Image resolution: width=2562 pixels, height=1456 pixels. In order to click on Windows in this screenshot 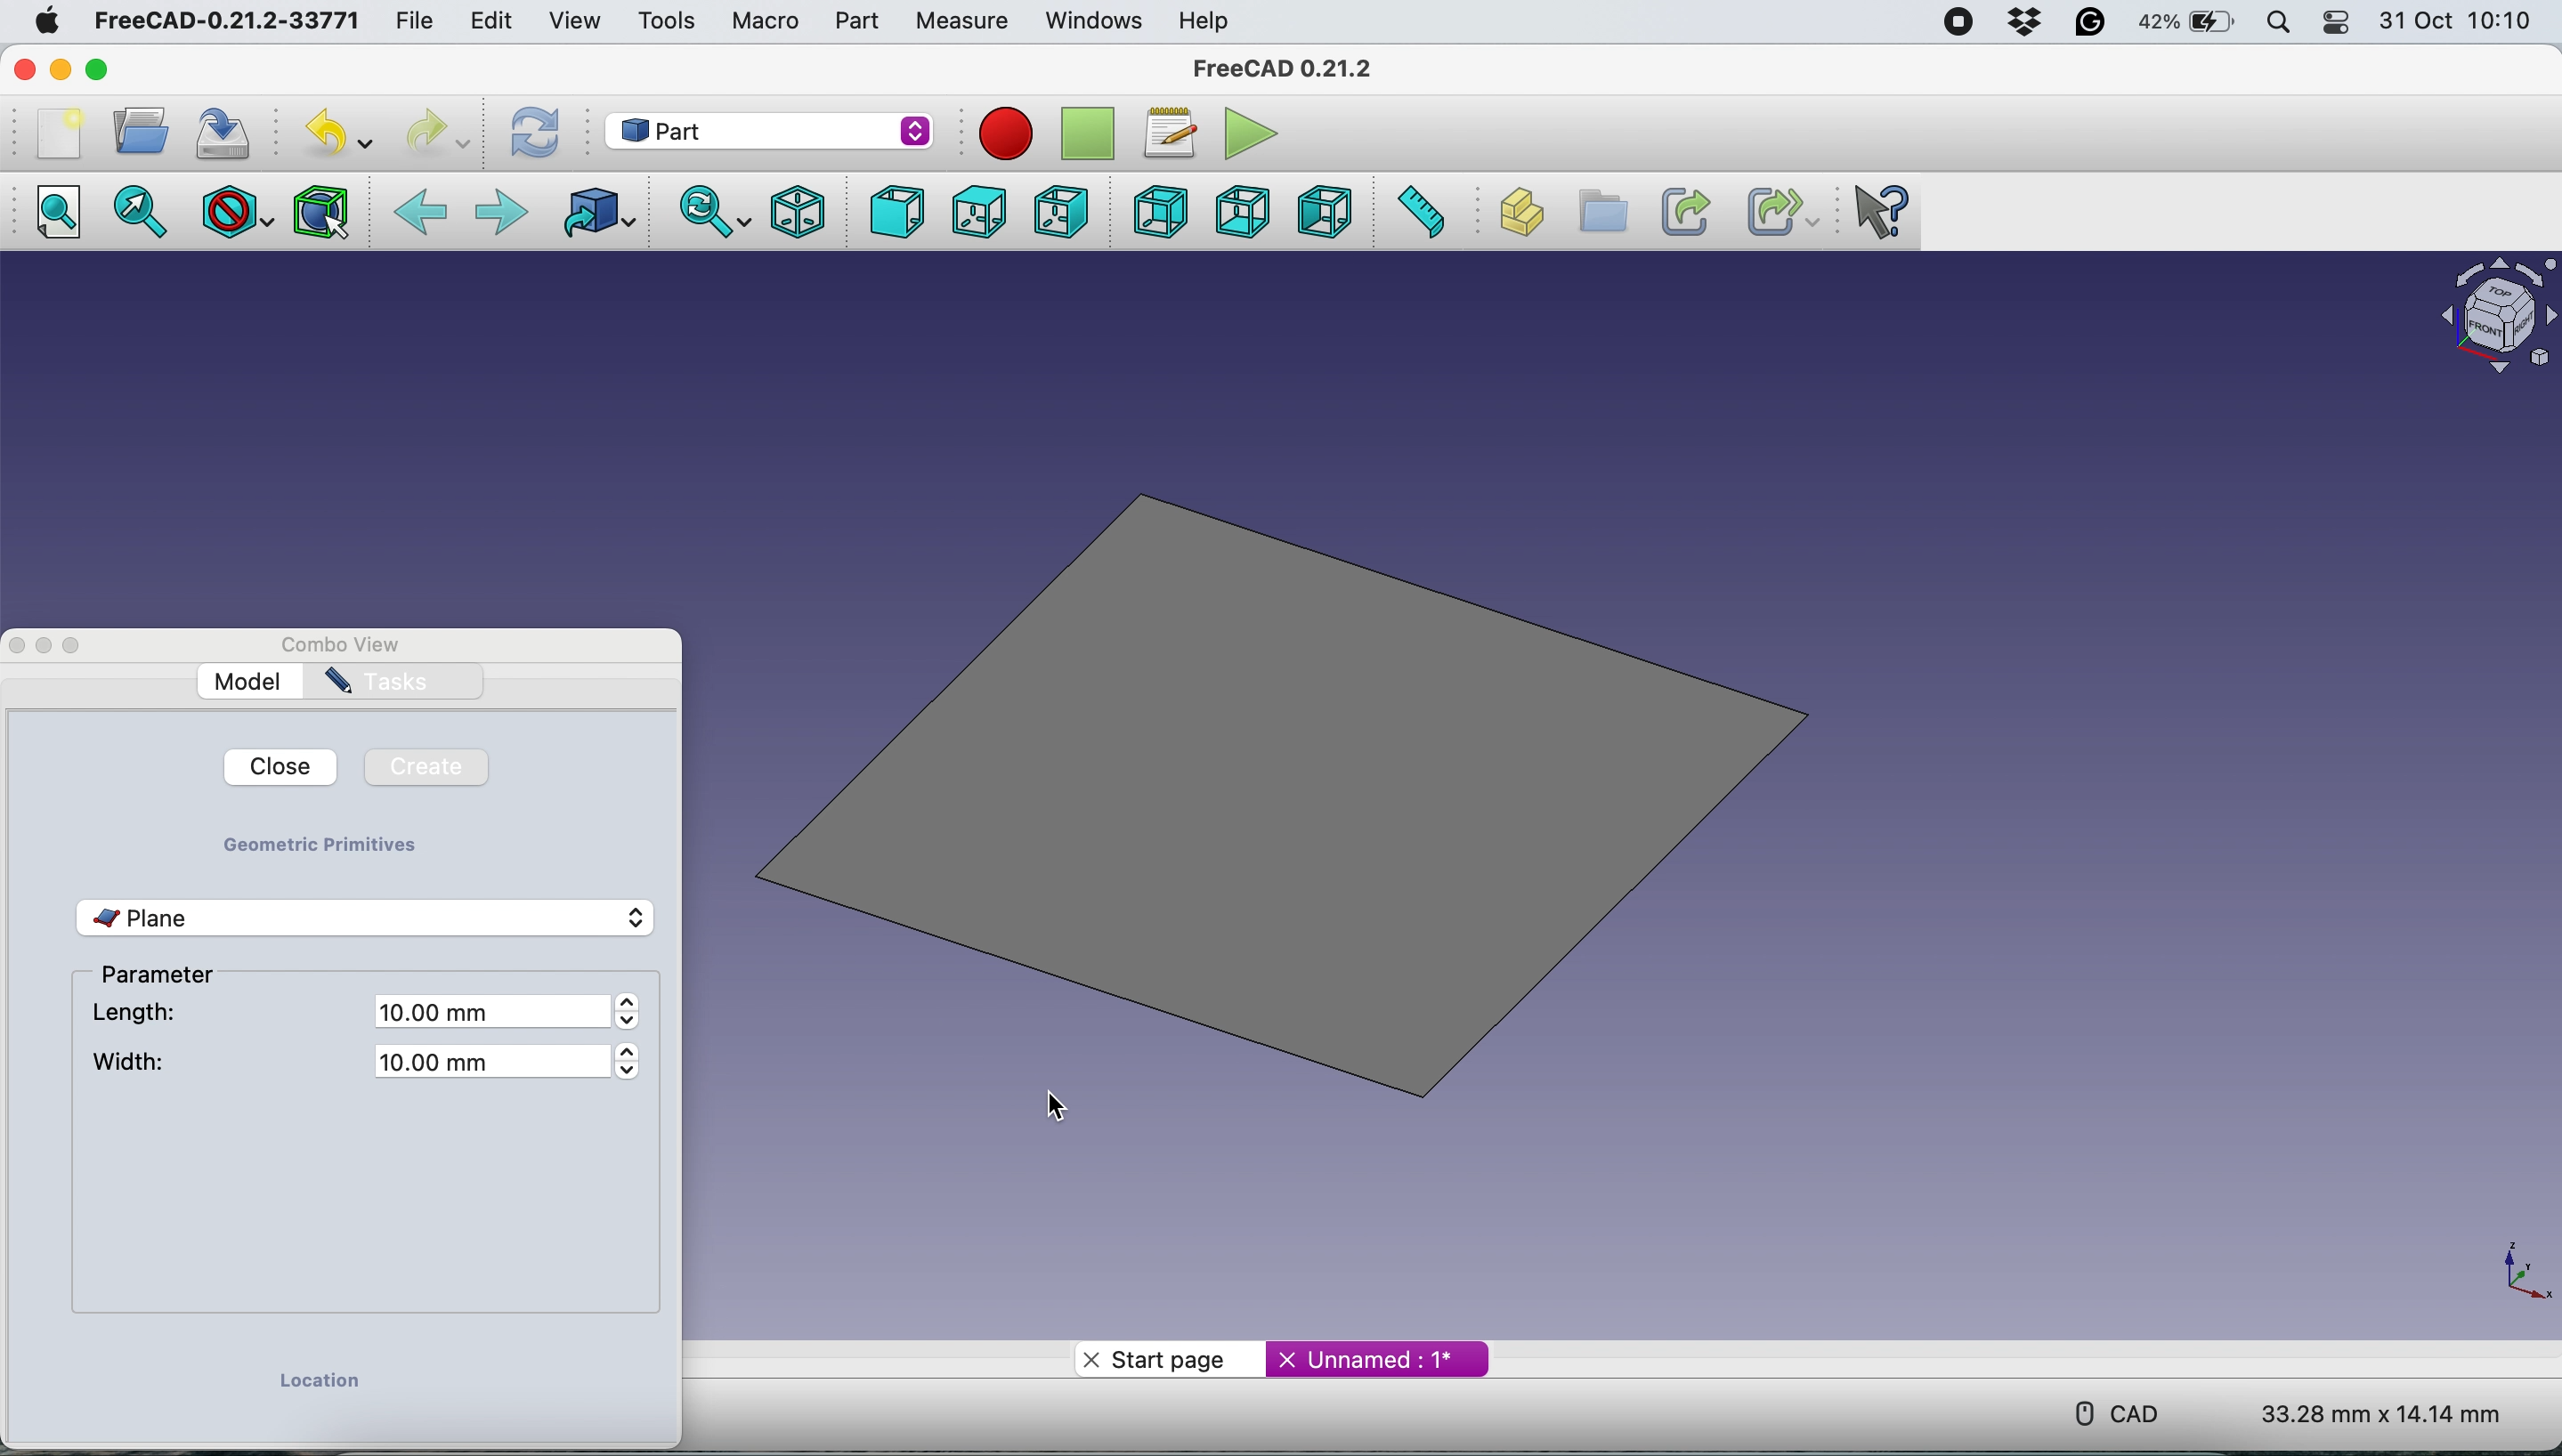, I will do `click(1093, 23)`.